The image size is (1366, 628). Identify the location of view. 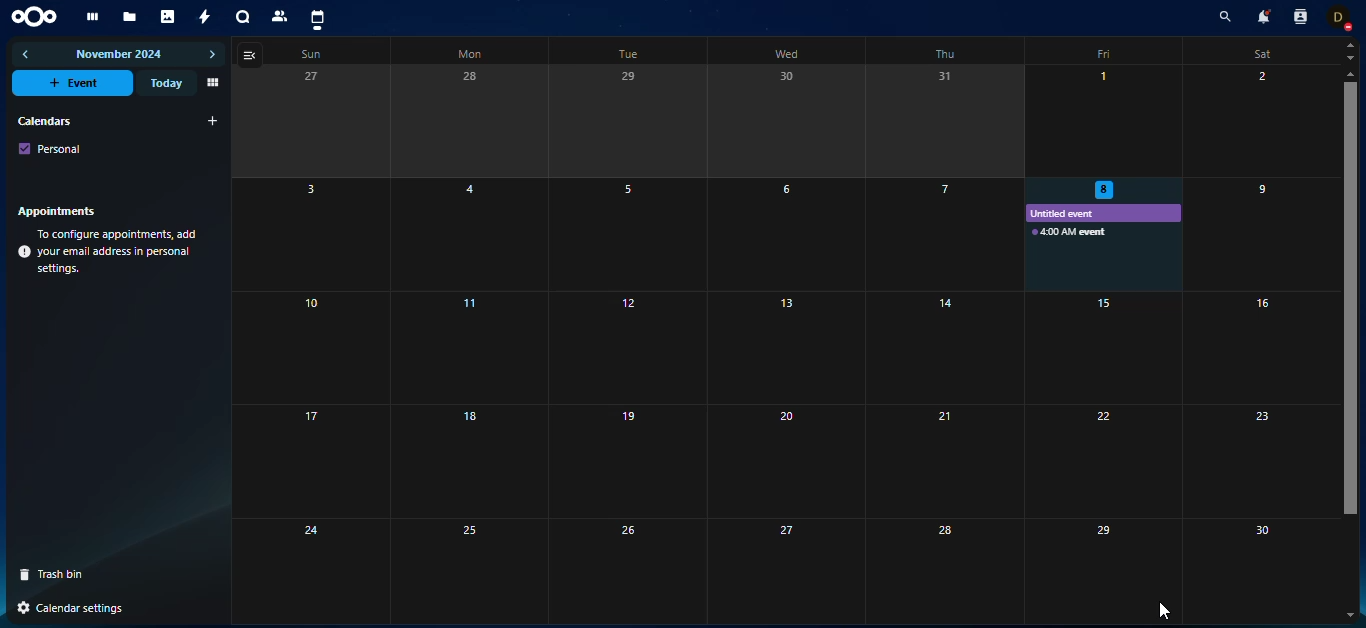
(211, 83).